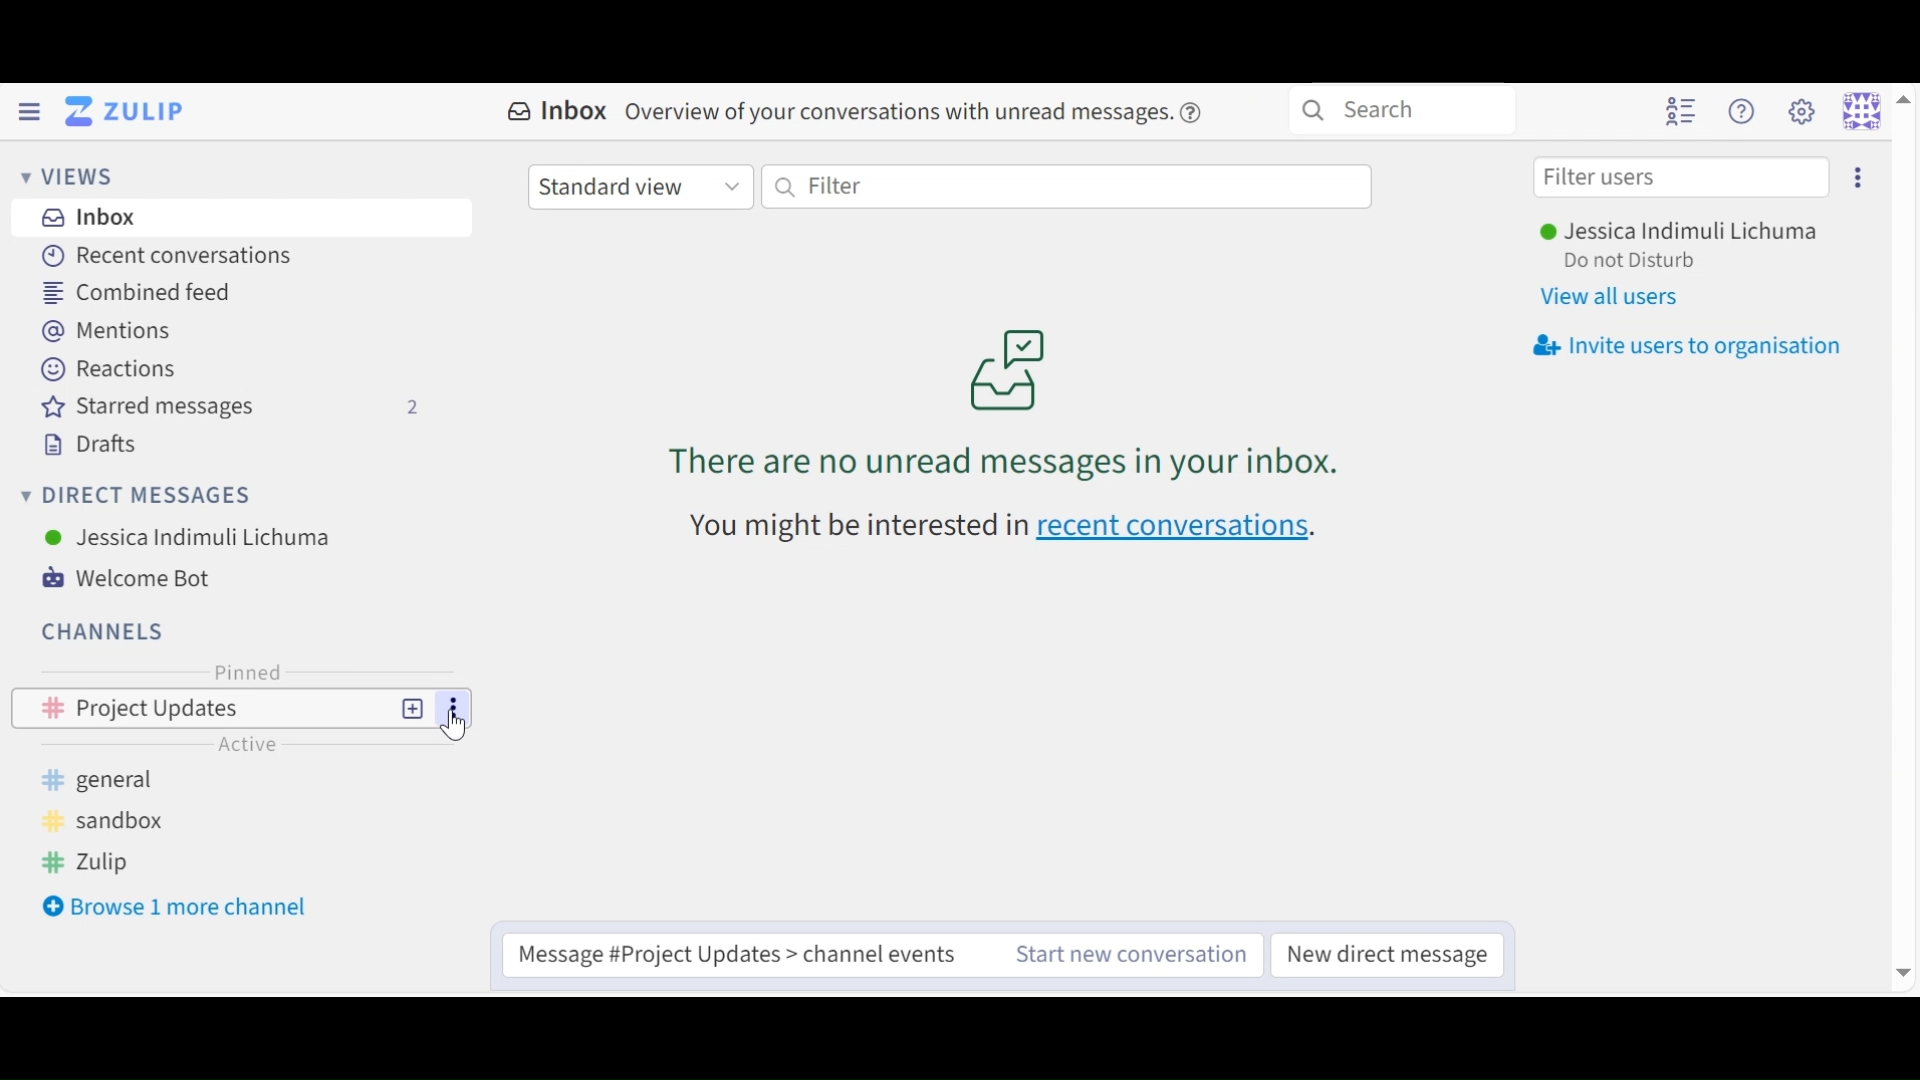 The height and width of the screenshot is (1080, 1920). I want to click on User, so click(196, 539).